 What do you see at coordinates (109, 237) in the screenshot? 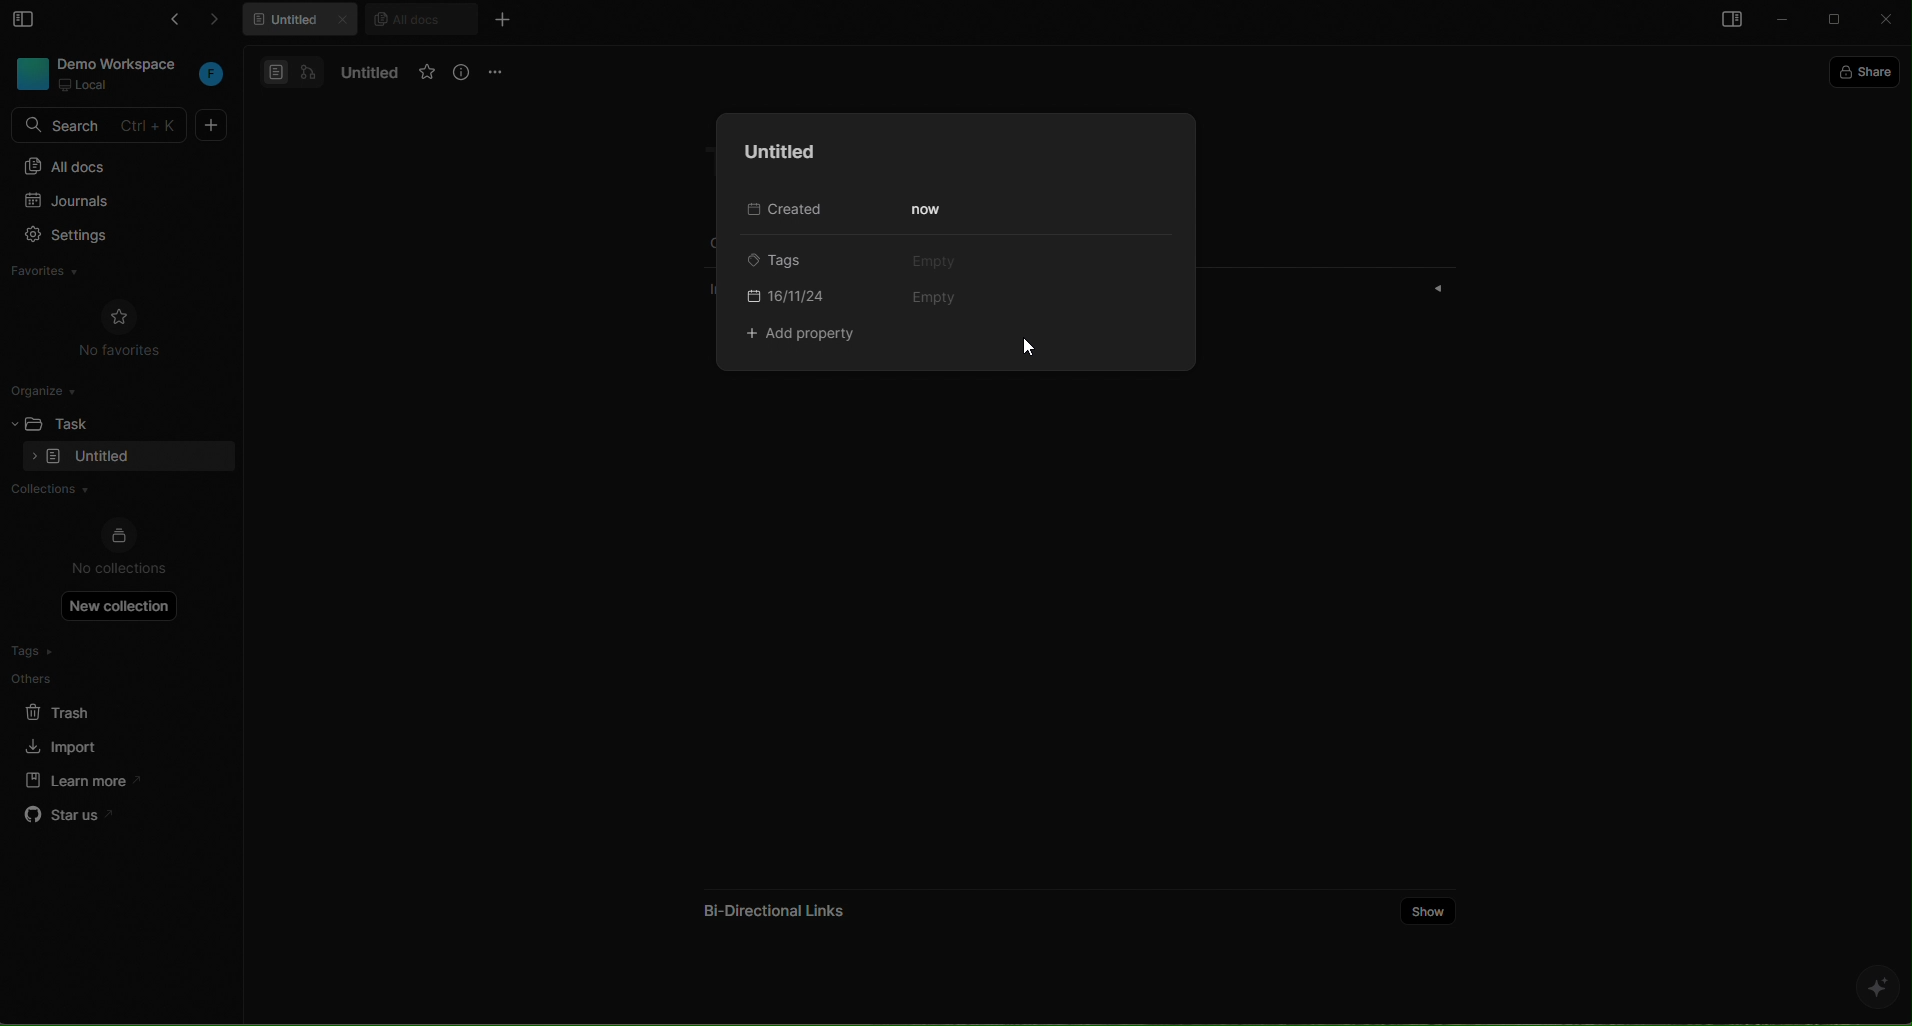
I see `settings` at bounding box center [109, 237].